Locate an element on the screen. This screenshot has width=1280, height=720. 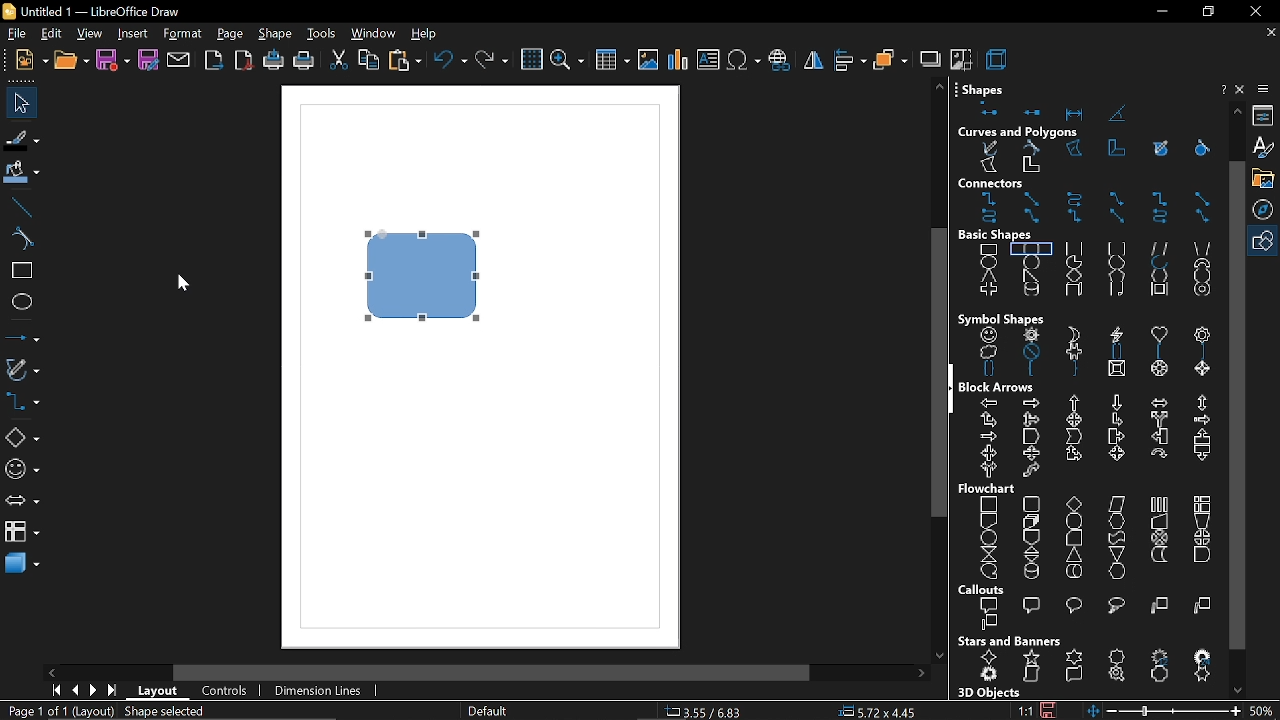
export is located at coordinates (215, 62).